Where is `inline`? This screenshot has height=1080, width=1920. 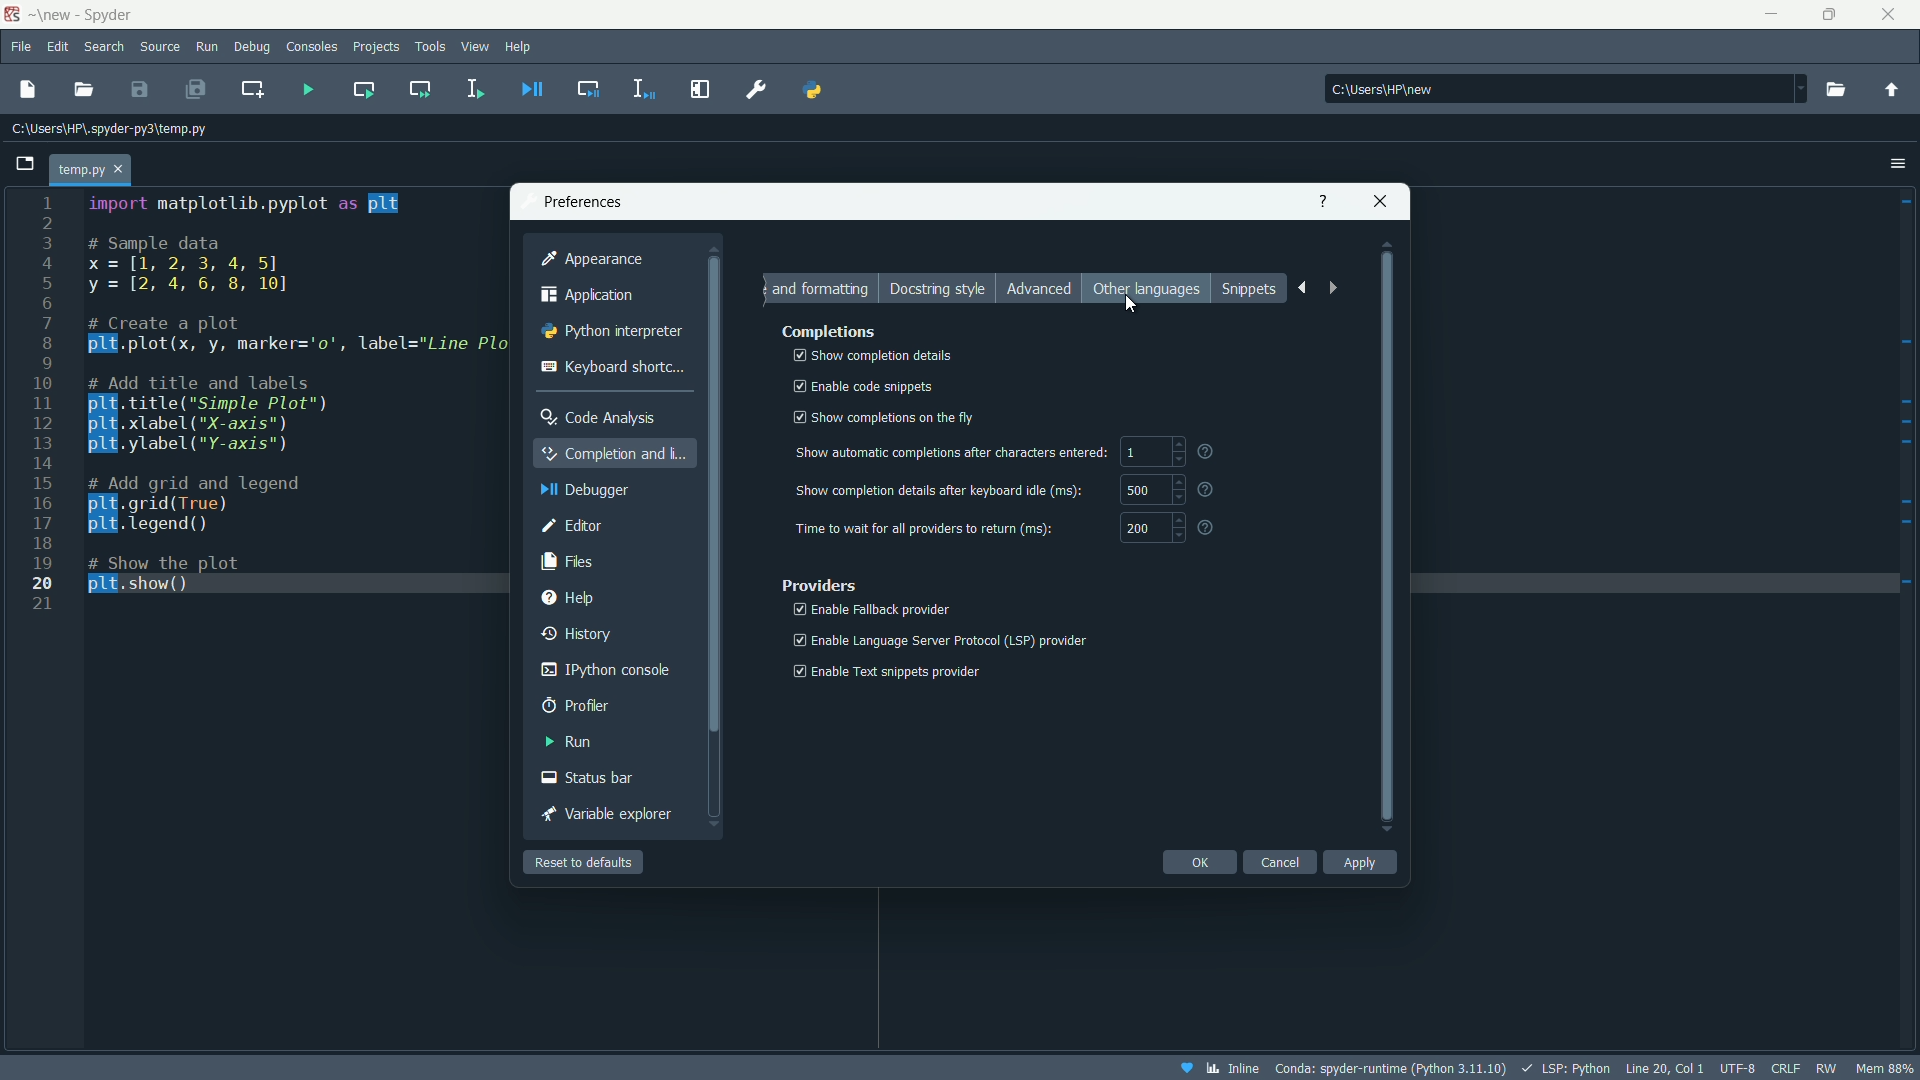
inline is located at coordinates (1223, 1068).